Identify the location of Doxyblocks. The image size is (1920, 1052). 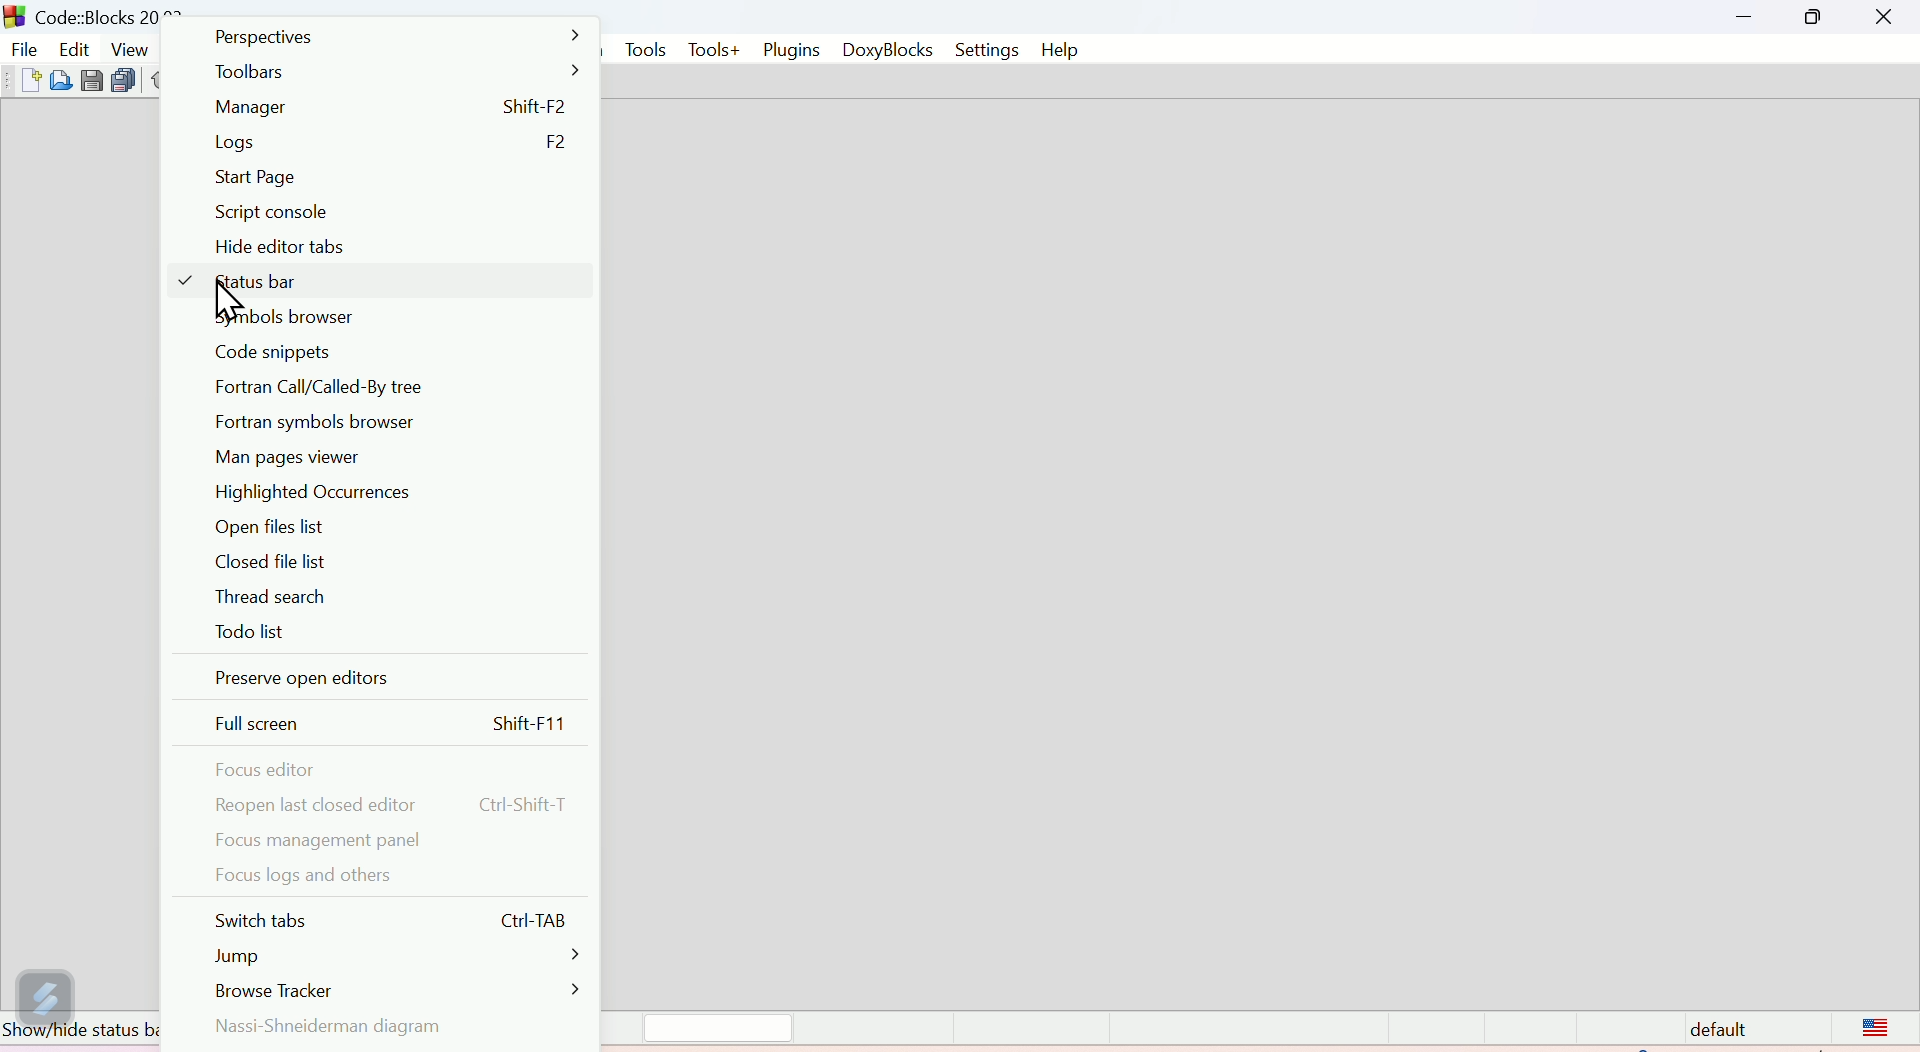
(888, 52).